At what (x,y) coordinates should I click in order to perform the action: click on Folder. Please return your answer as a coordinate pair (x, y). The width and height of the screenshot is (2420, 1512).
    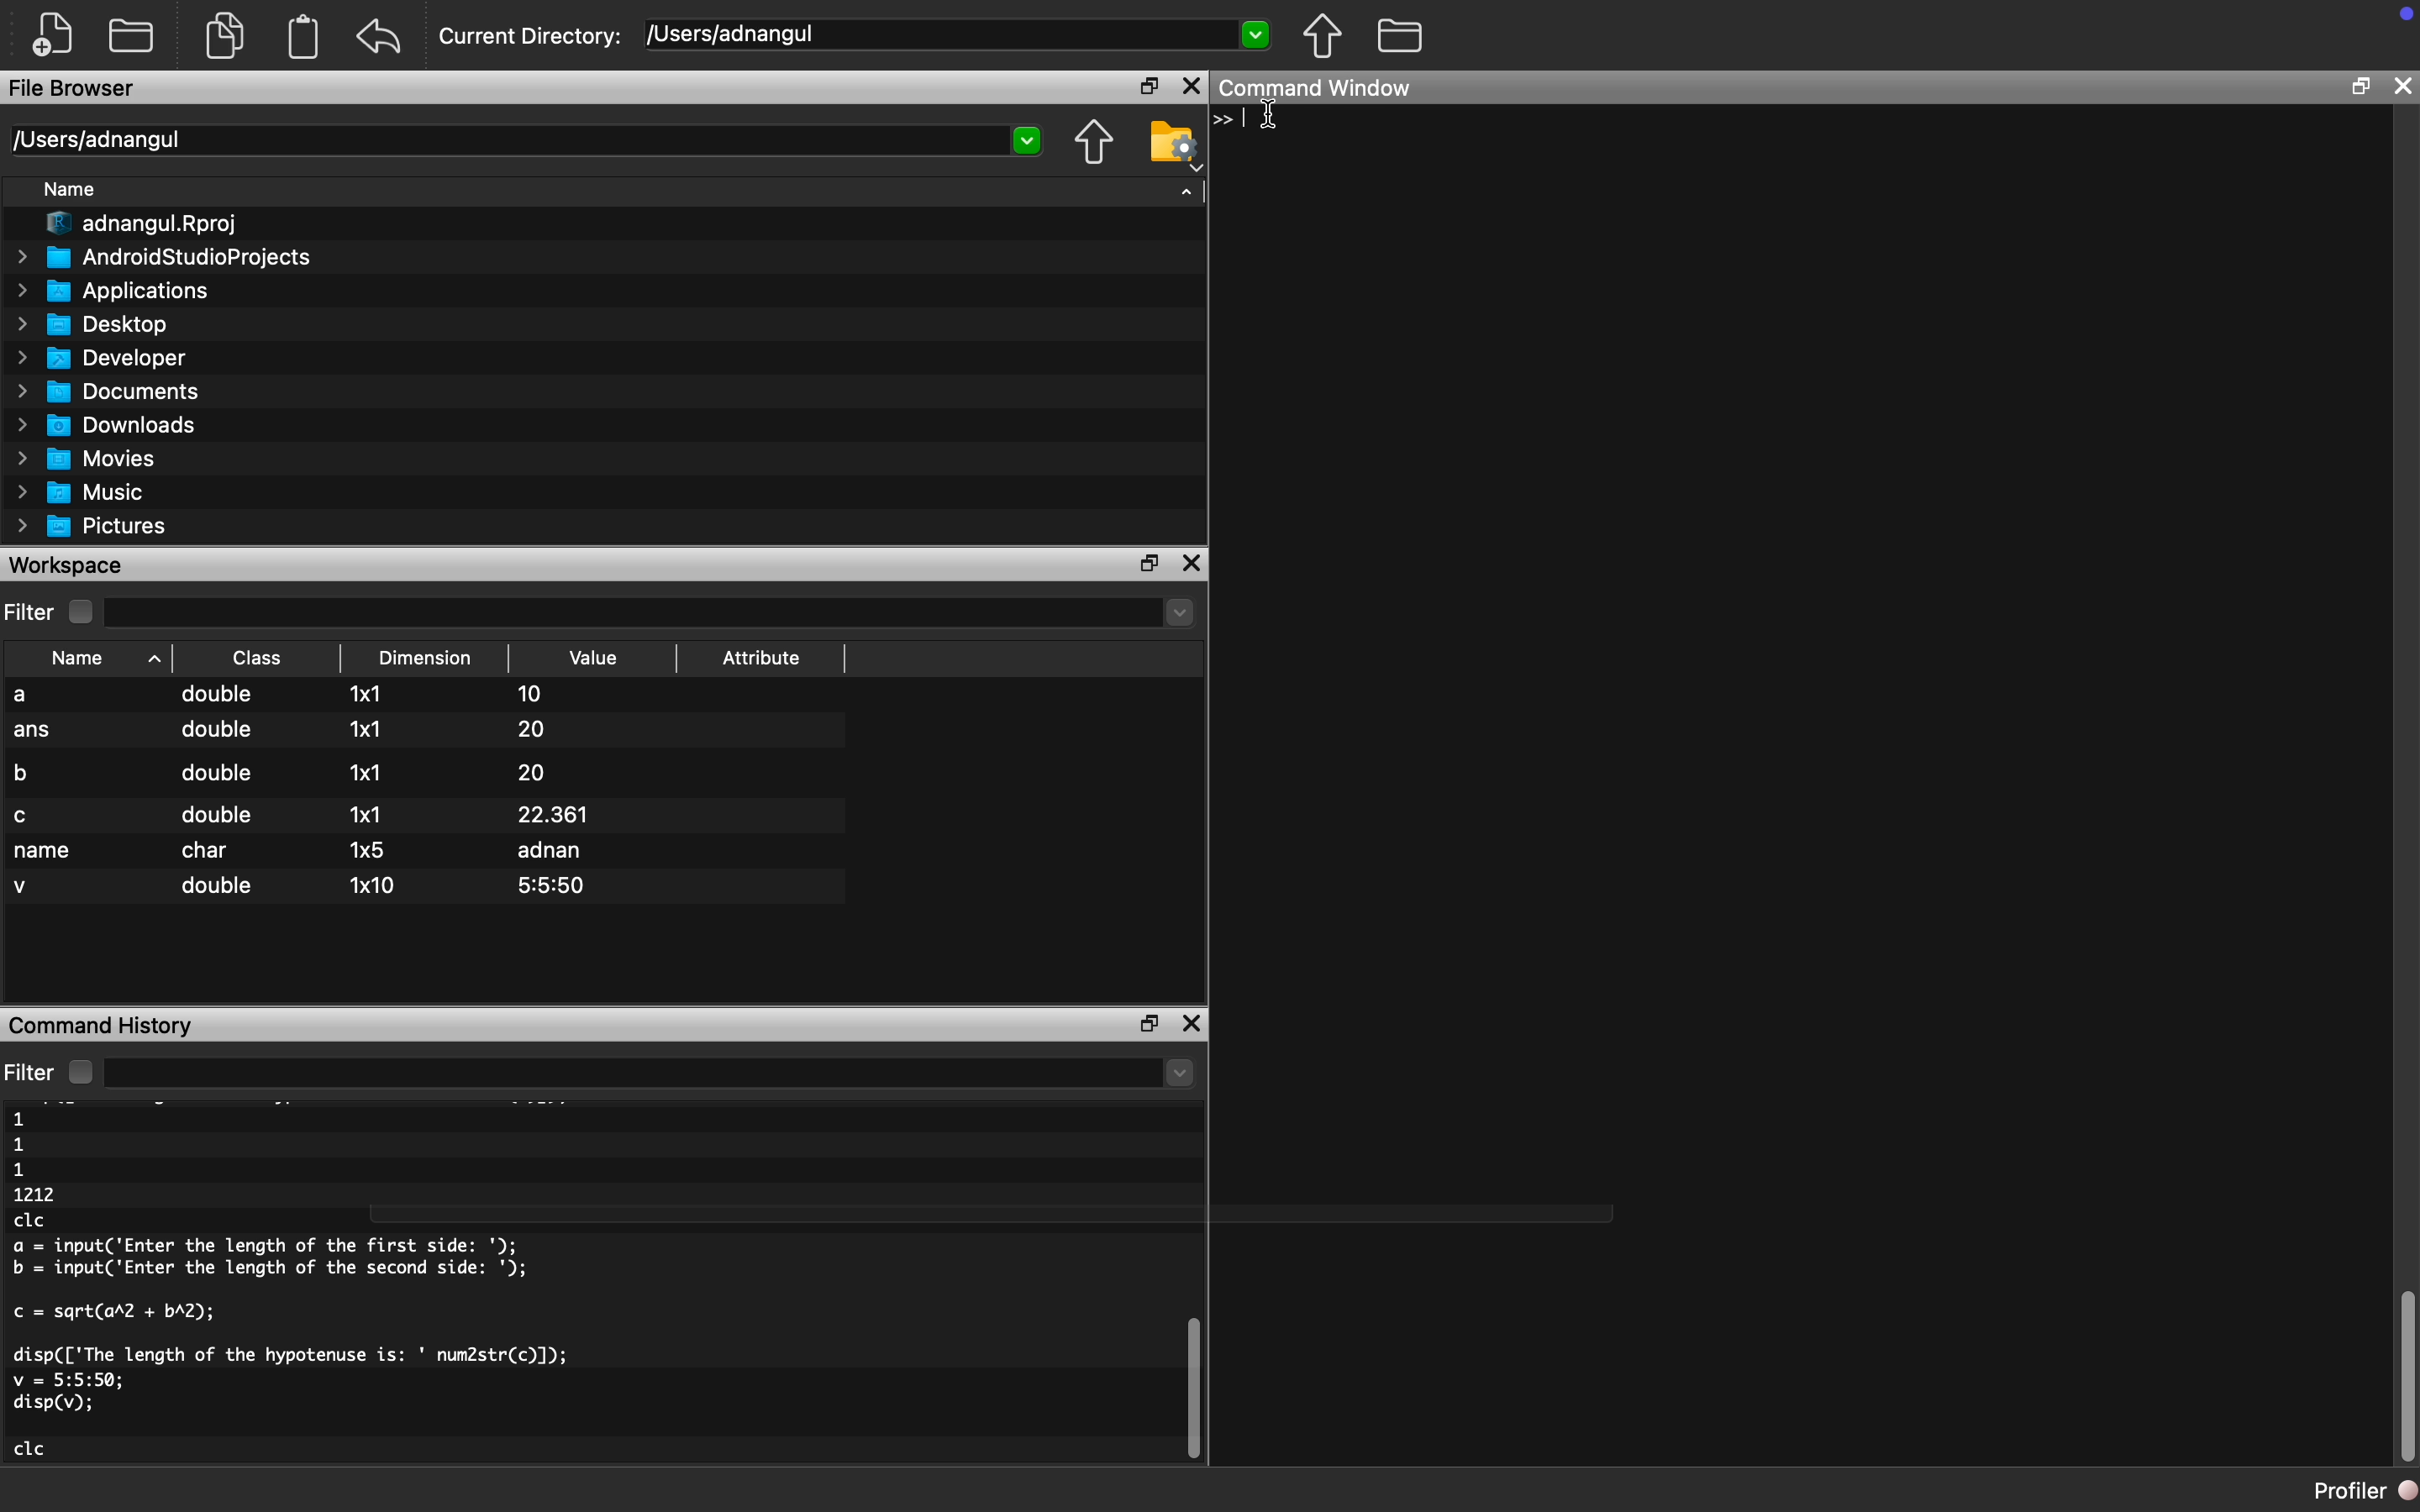
    Looking at the image, I should click on (1402, 36).